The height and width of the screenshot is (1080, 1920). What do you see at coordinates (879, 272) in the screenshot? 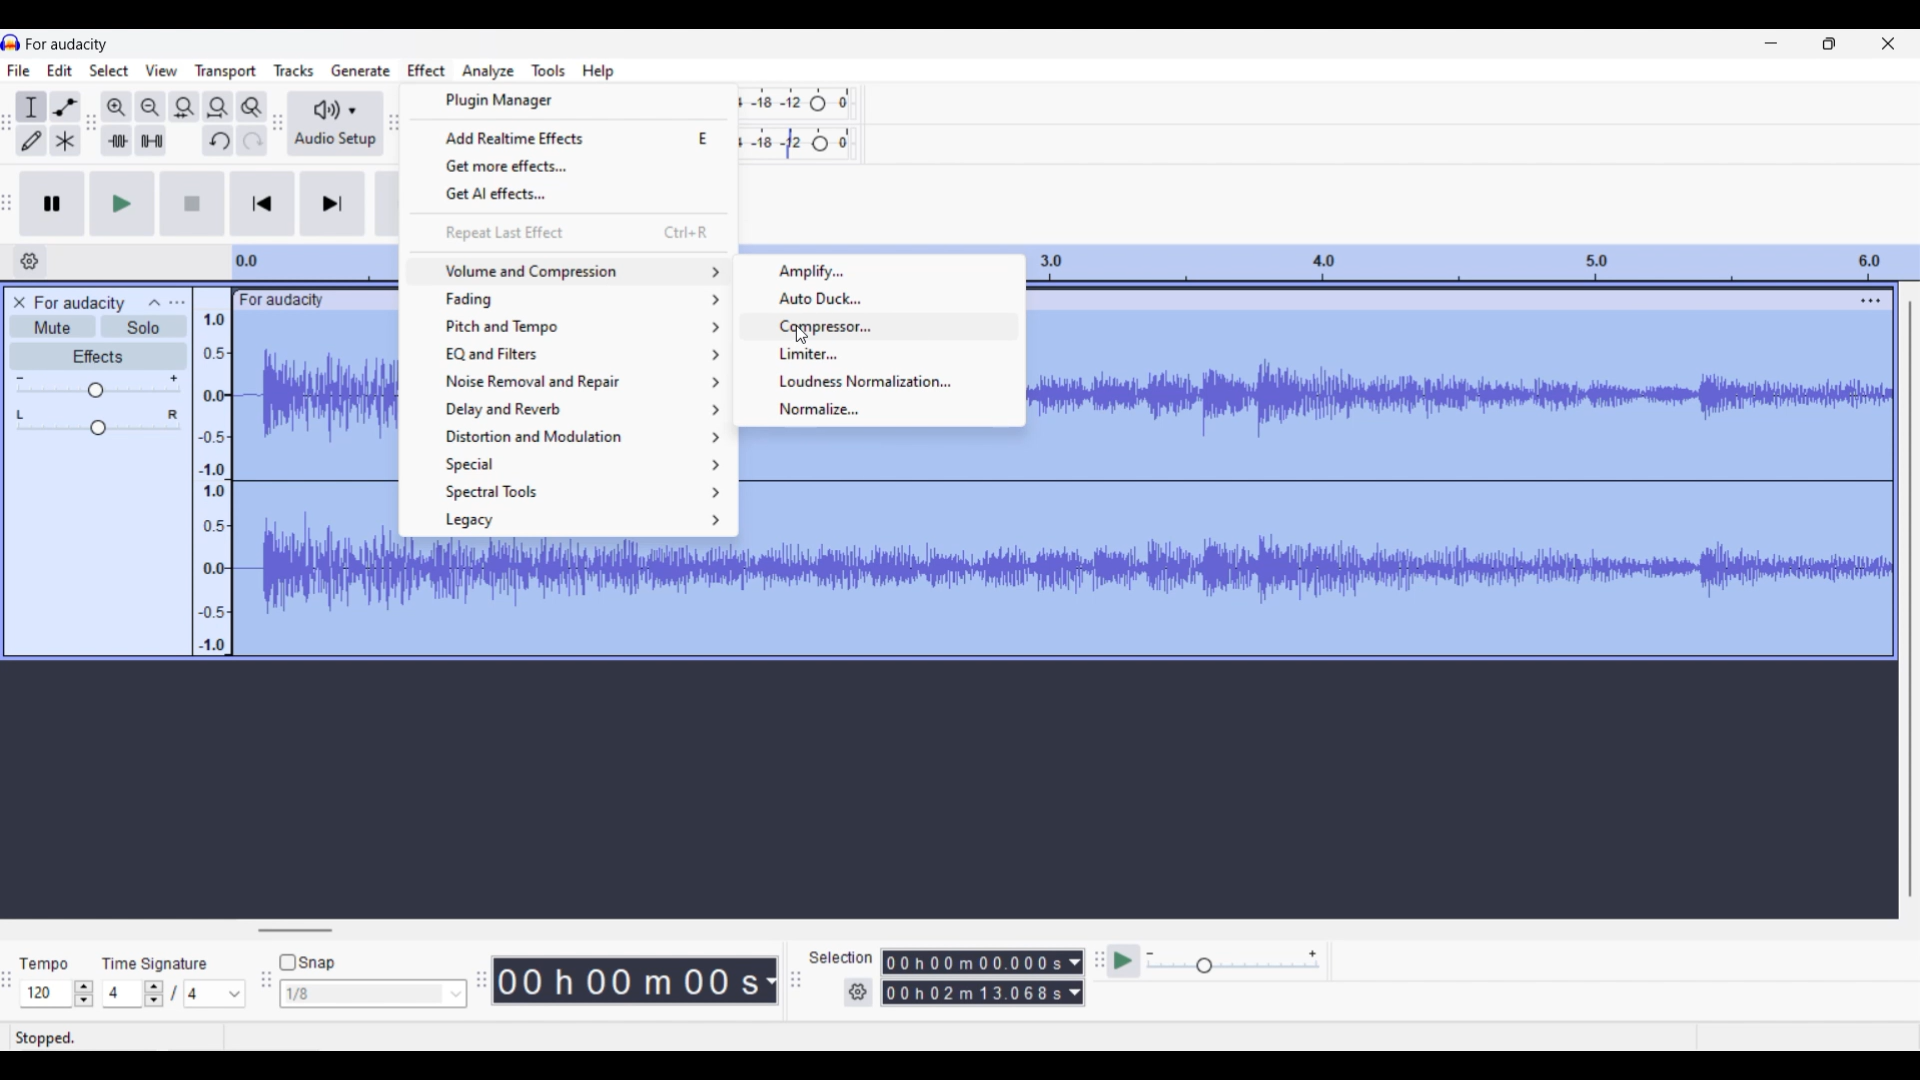
I see `Amplify` at bounding box center [879, 272].